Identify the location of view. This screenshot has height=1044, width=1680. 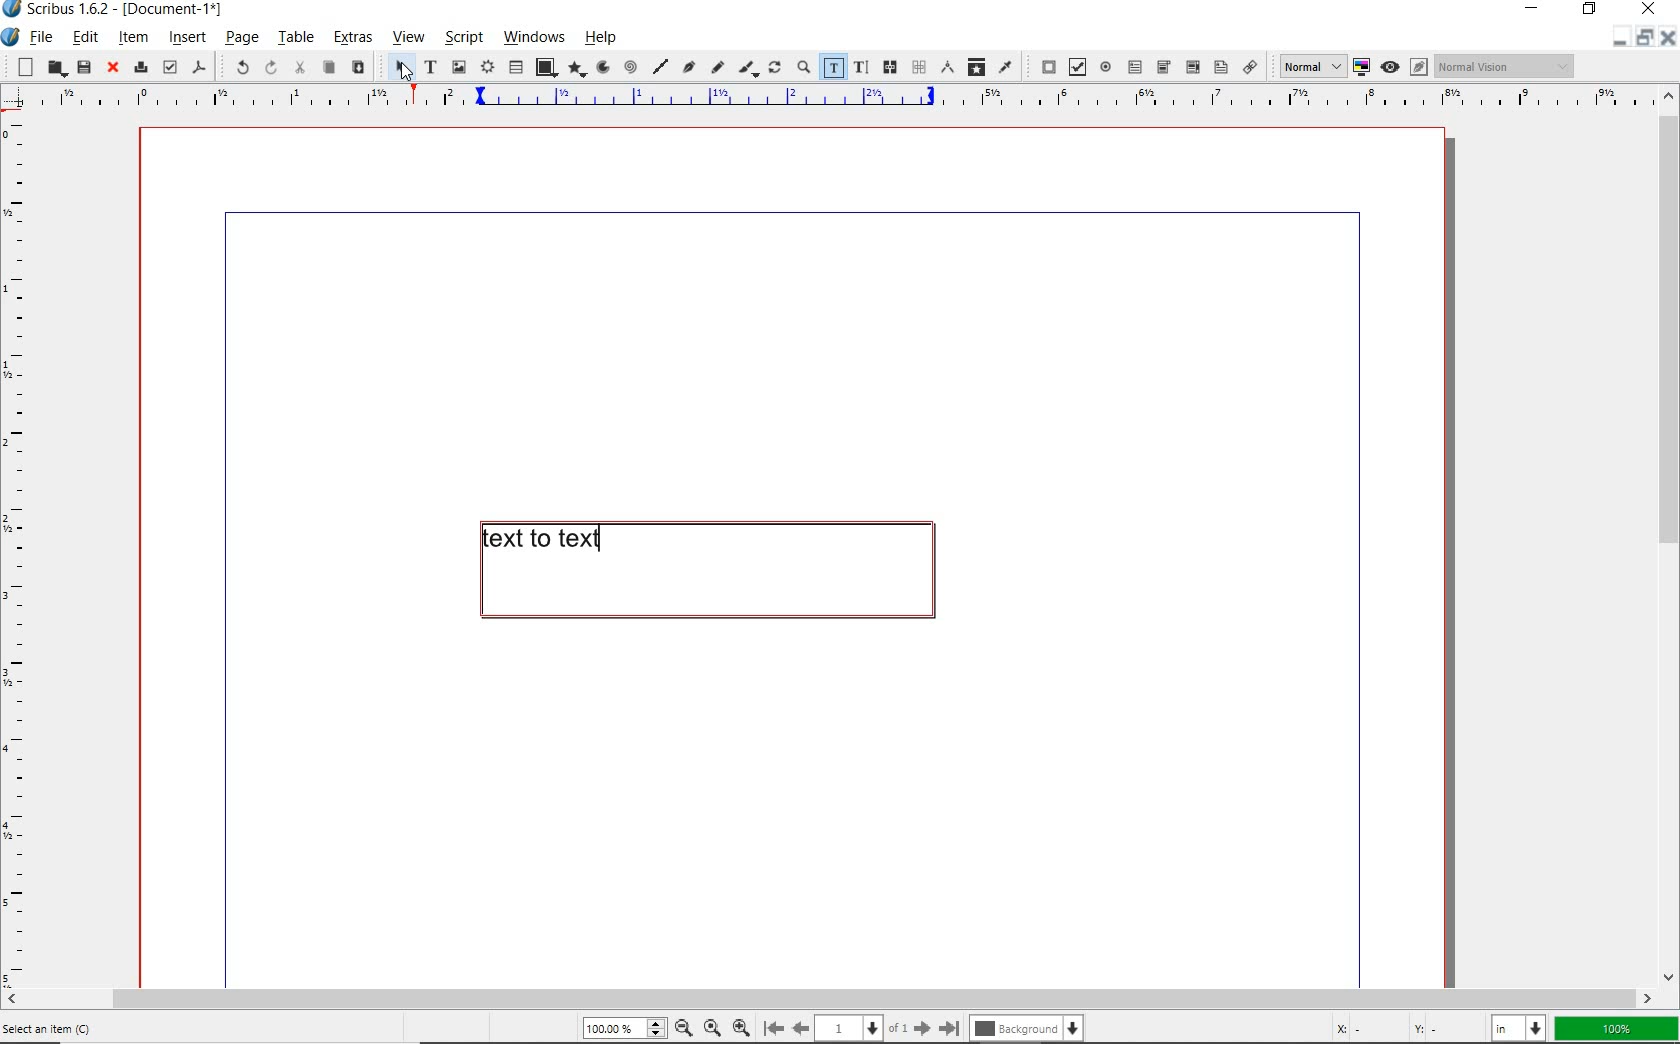
(407, 40).